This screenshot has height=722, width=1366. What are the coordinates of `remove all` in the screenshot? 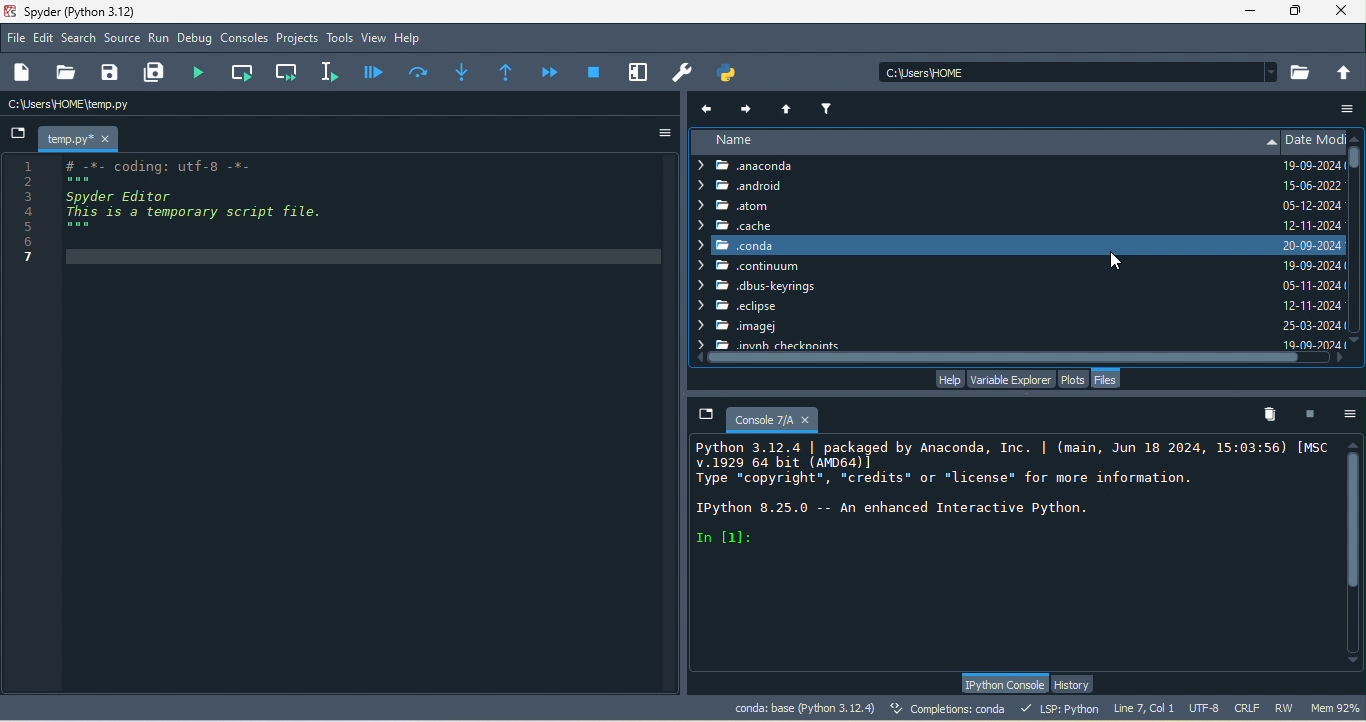 It's located at (1275, 415).